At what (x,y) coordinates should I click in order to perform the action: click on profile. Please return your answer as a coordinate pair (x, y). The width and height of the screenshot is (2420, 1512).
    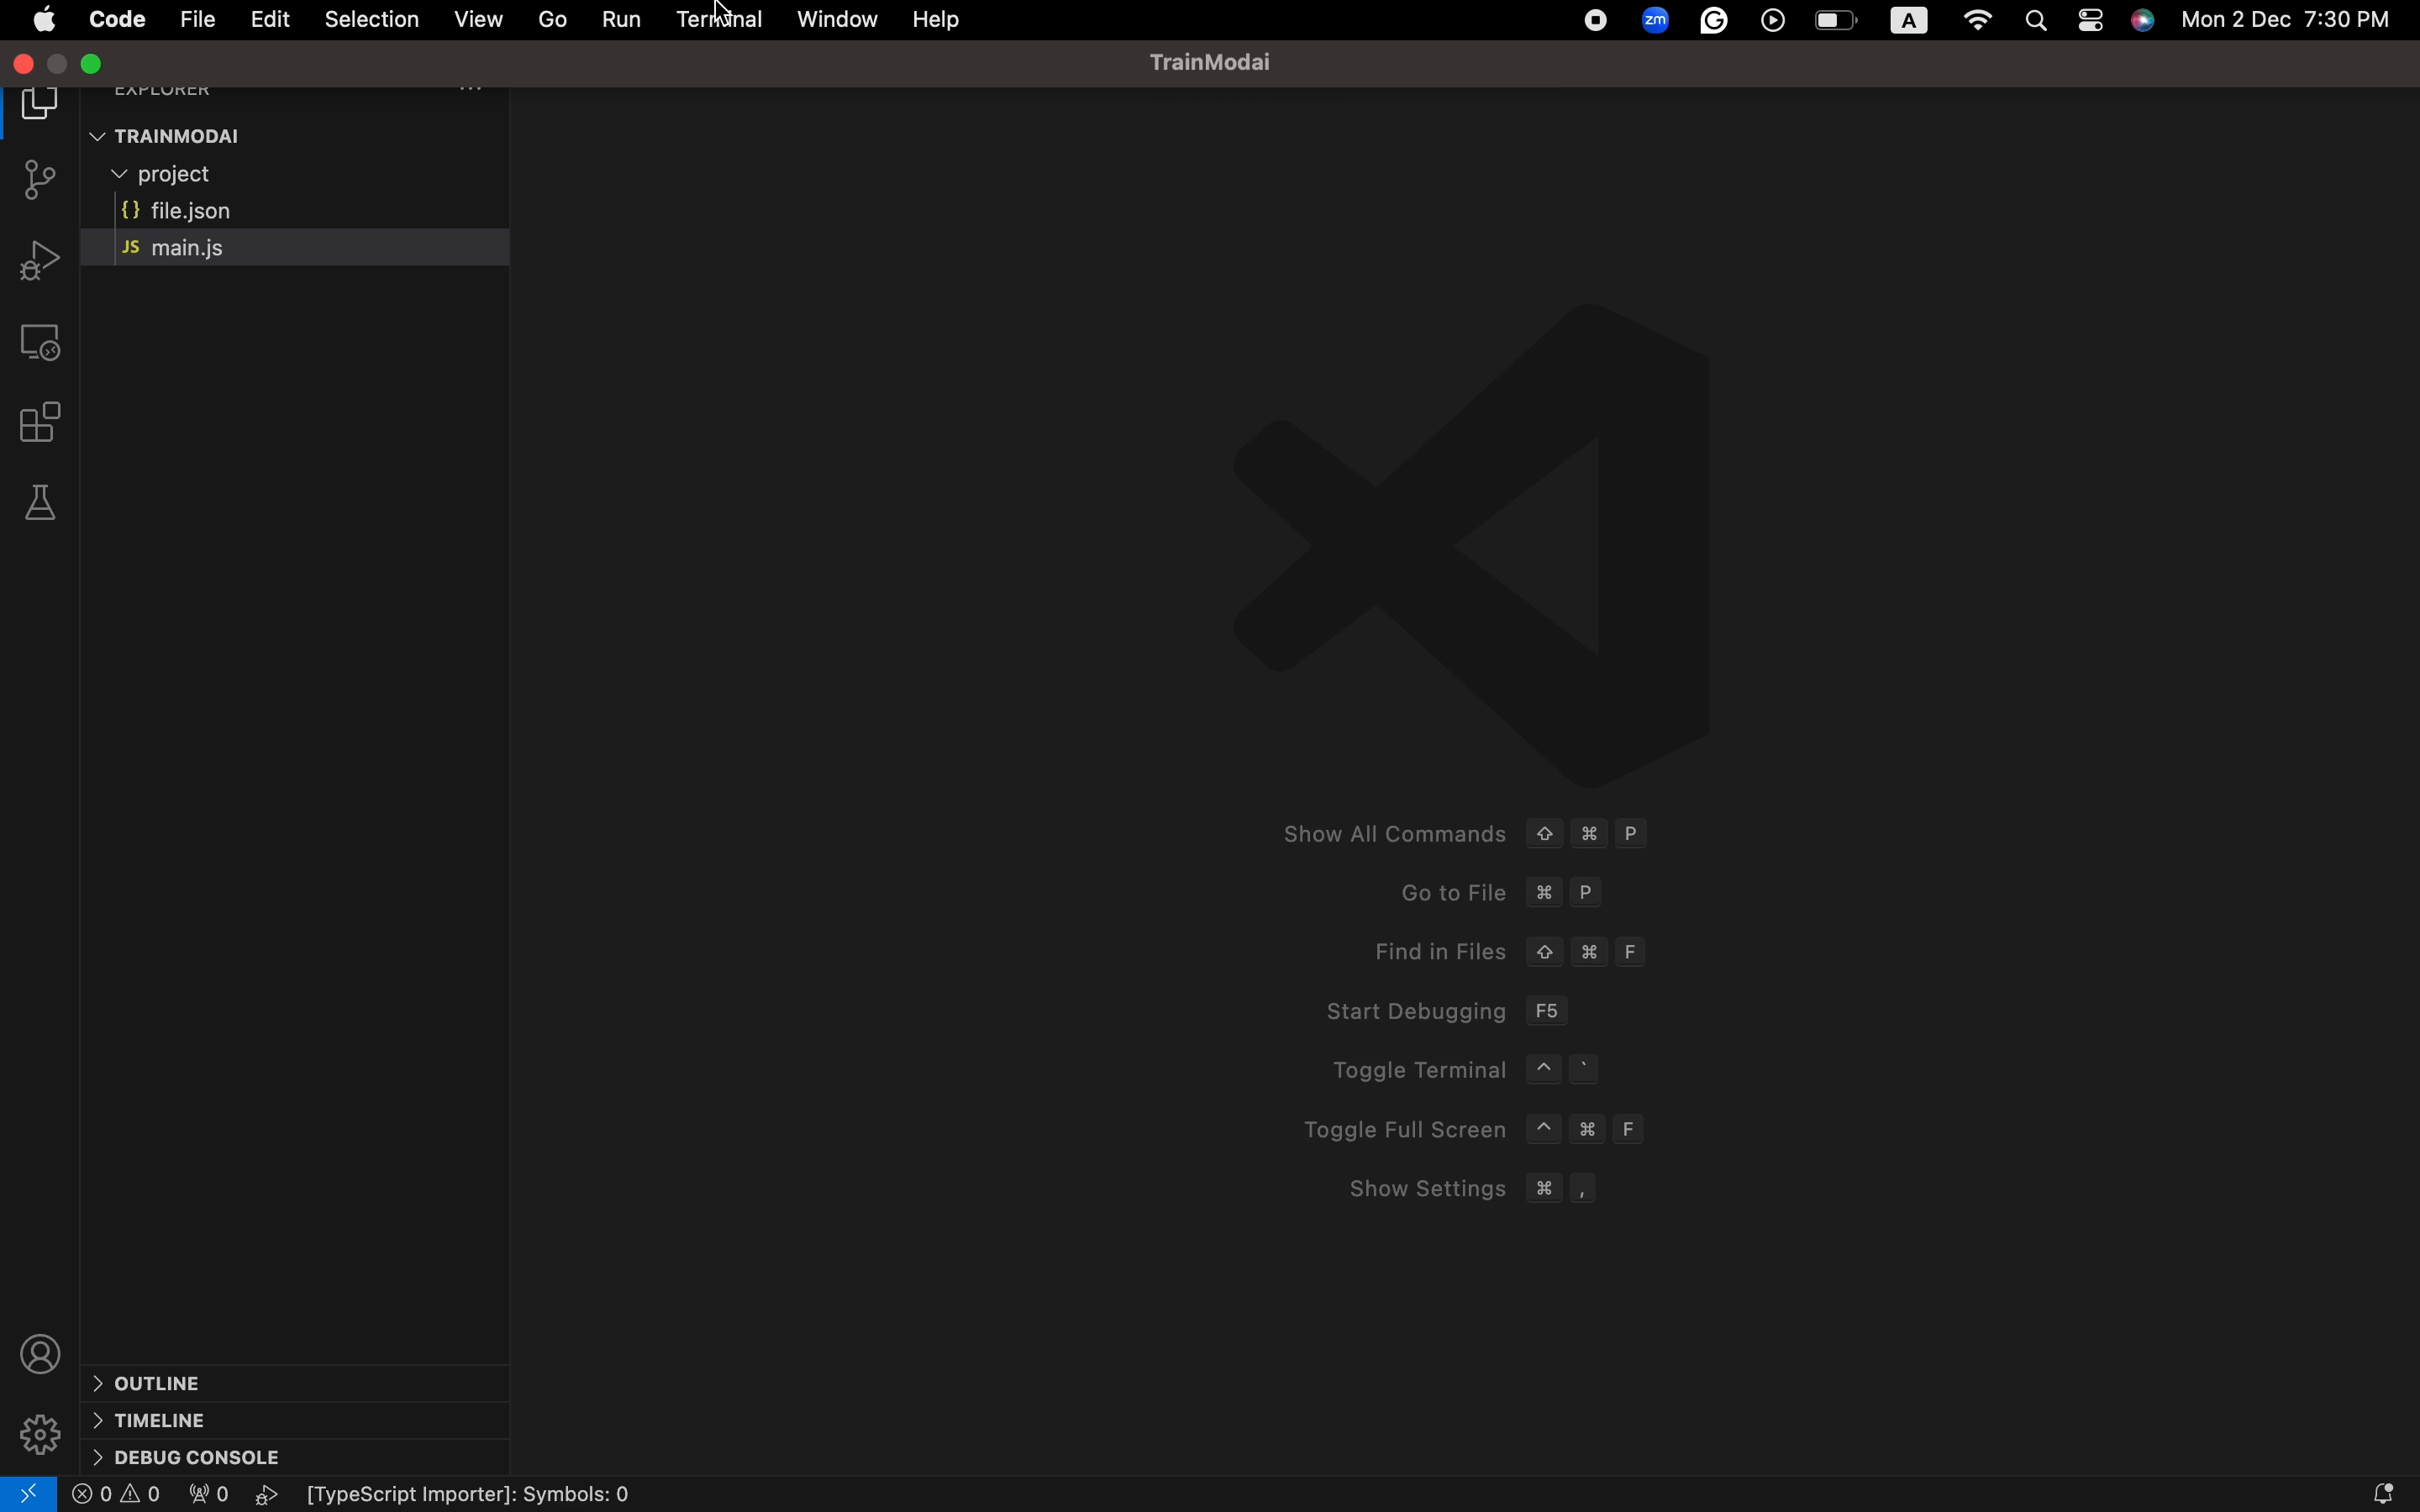
    Looking at the image, I should click on (40, 1346).